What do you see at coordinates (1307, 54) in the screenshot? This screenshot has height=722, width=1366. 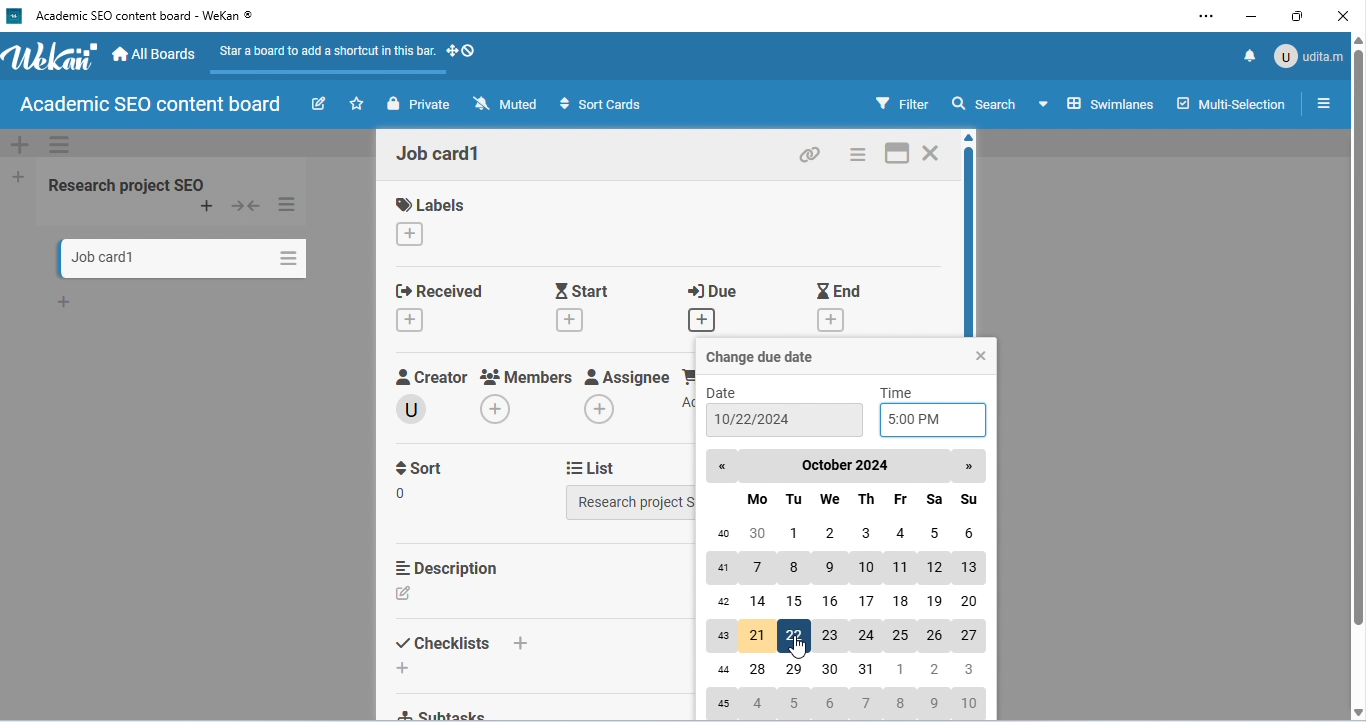 I see `admin: udita m` at bounding box center [1307, 54].